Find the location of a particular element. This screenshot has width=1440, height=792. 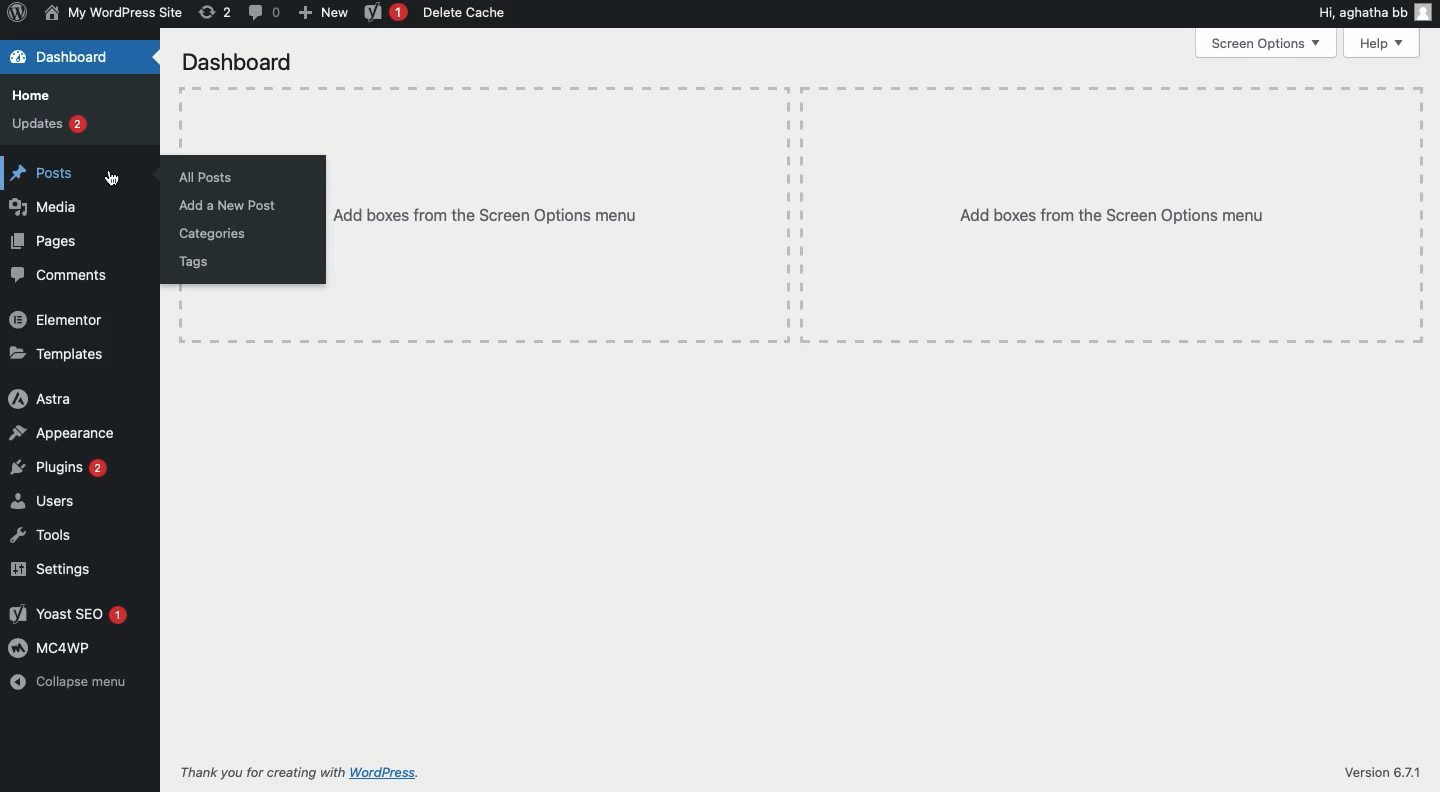

Dashboard is located at coordinates (80, 57).